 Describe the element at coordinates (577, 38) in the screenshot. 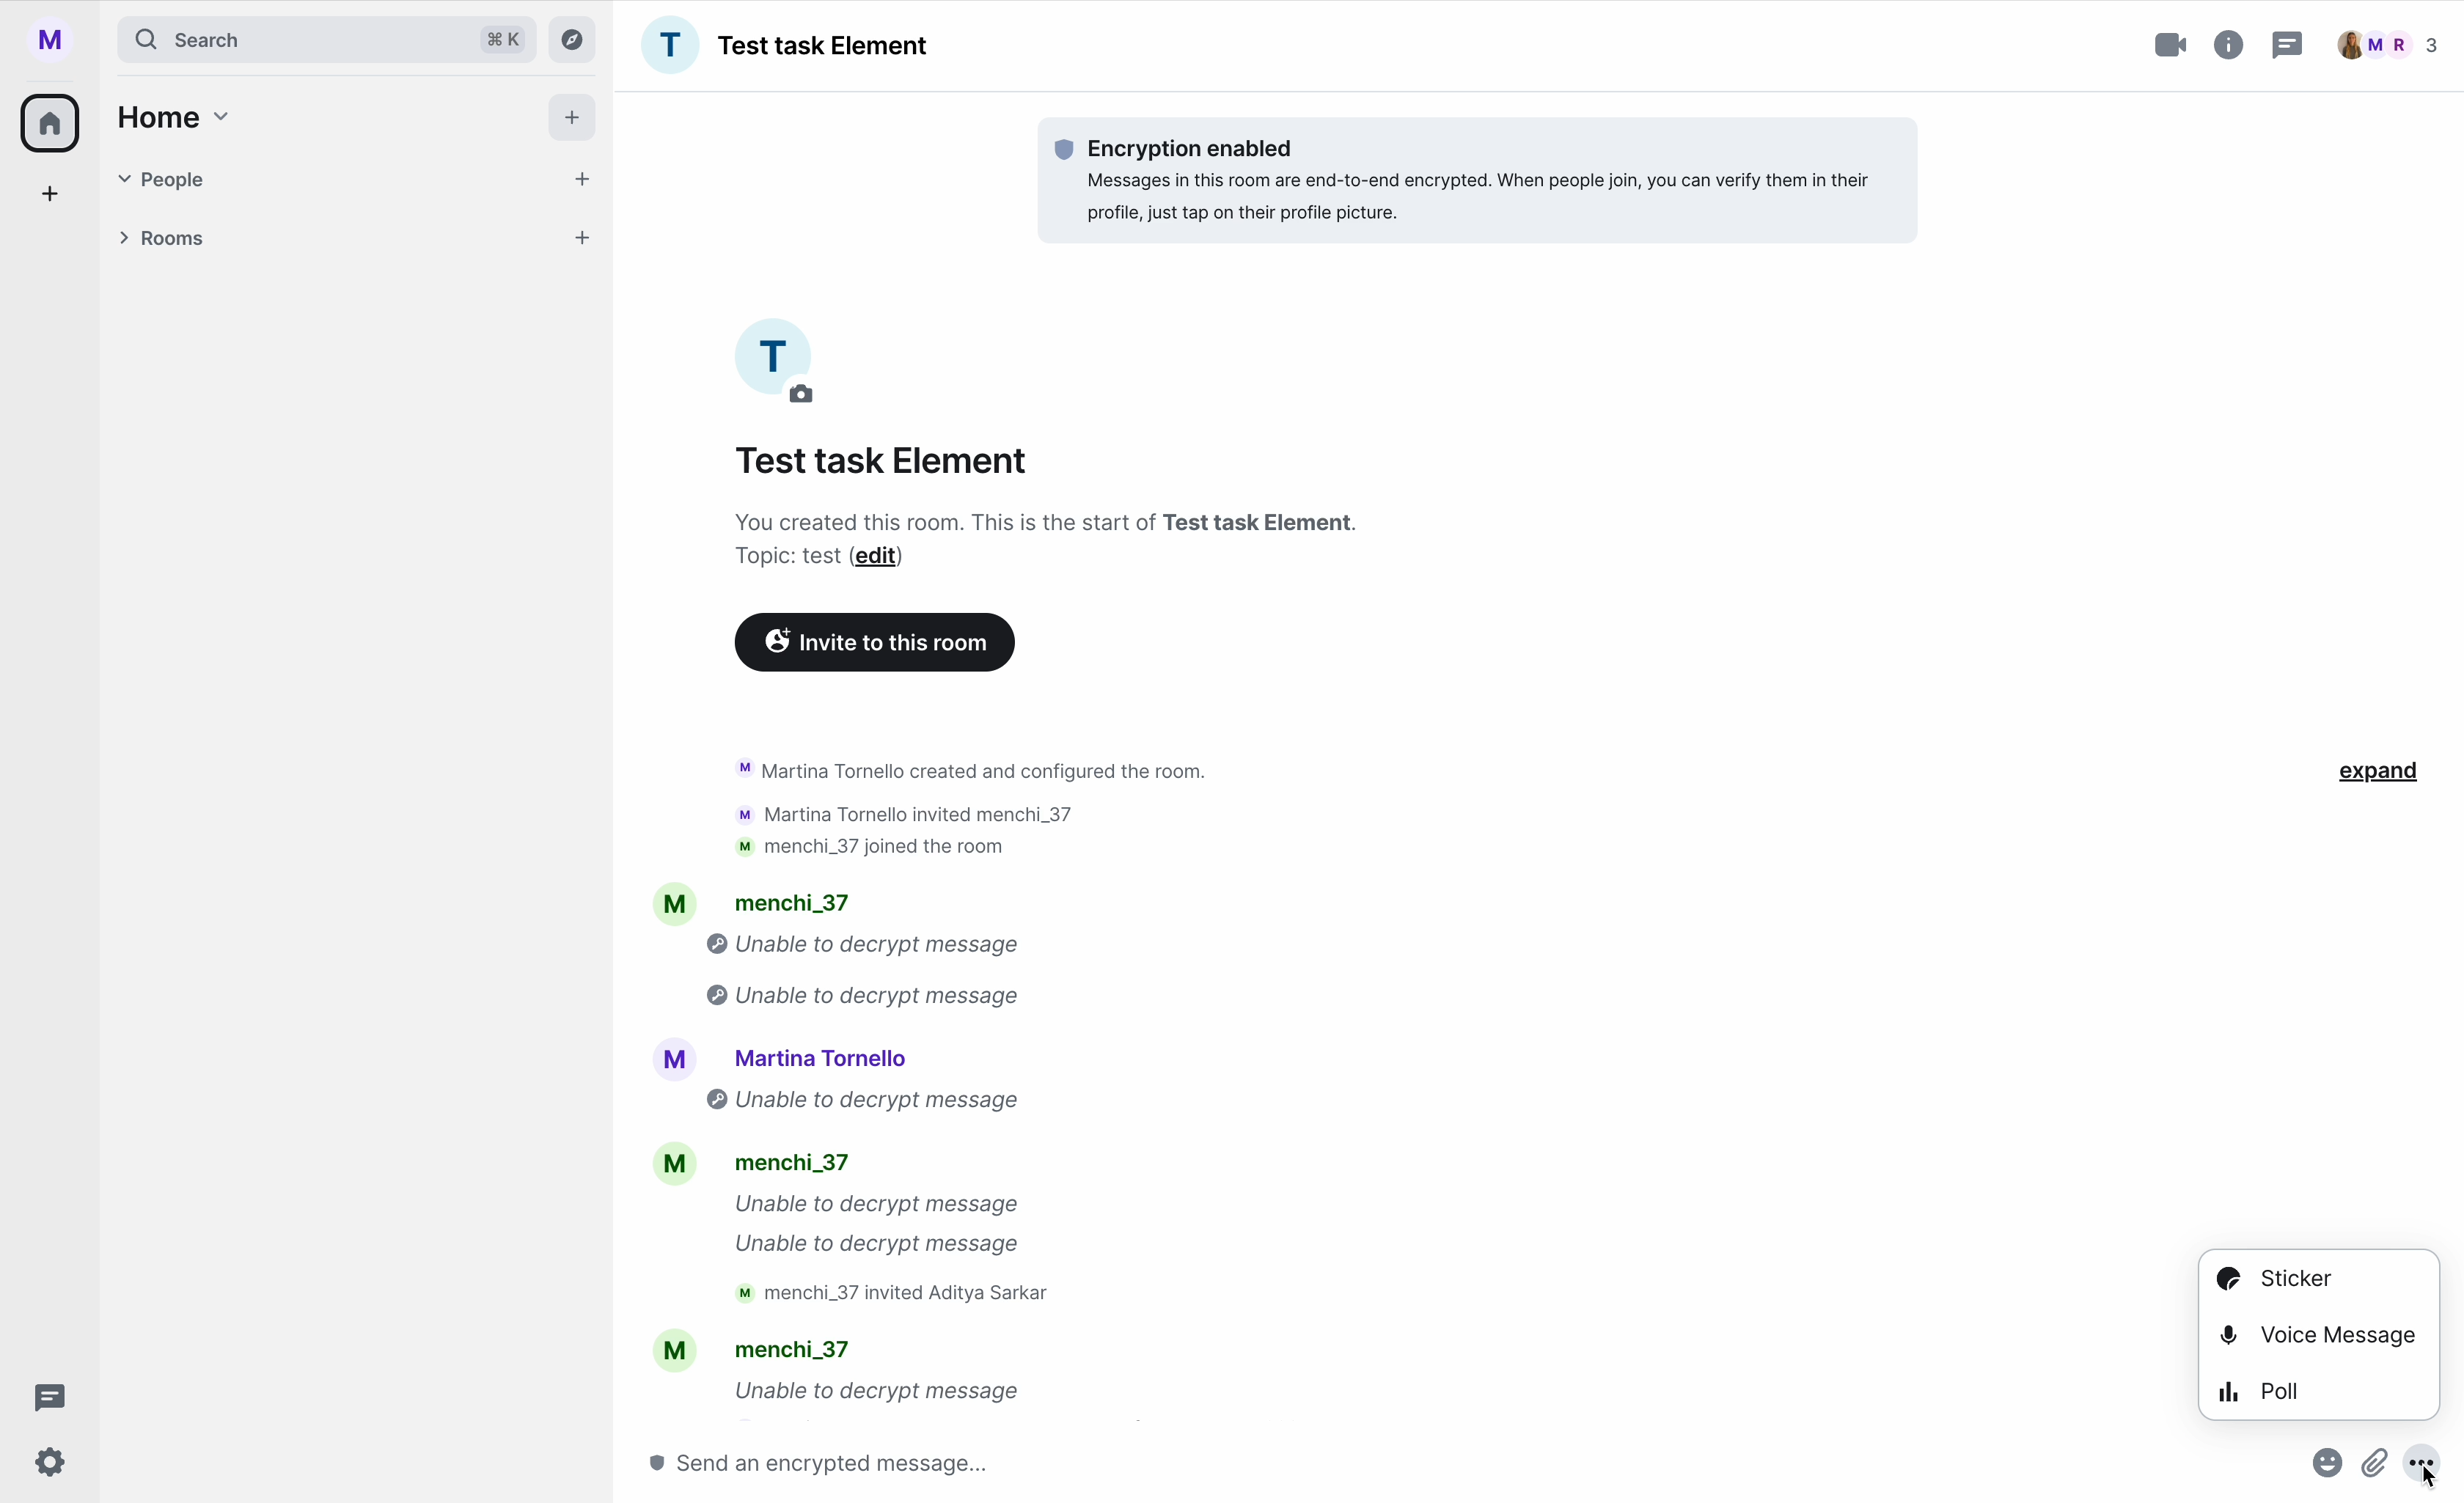

I see `explore` at that location.